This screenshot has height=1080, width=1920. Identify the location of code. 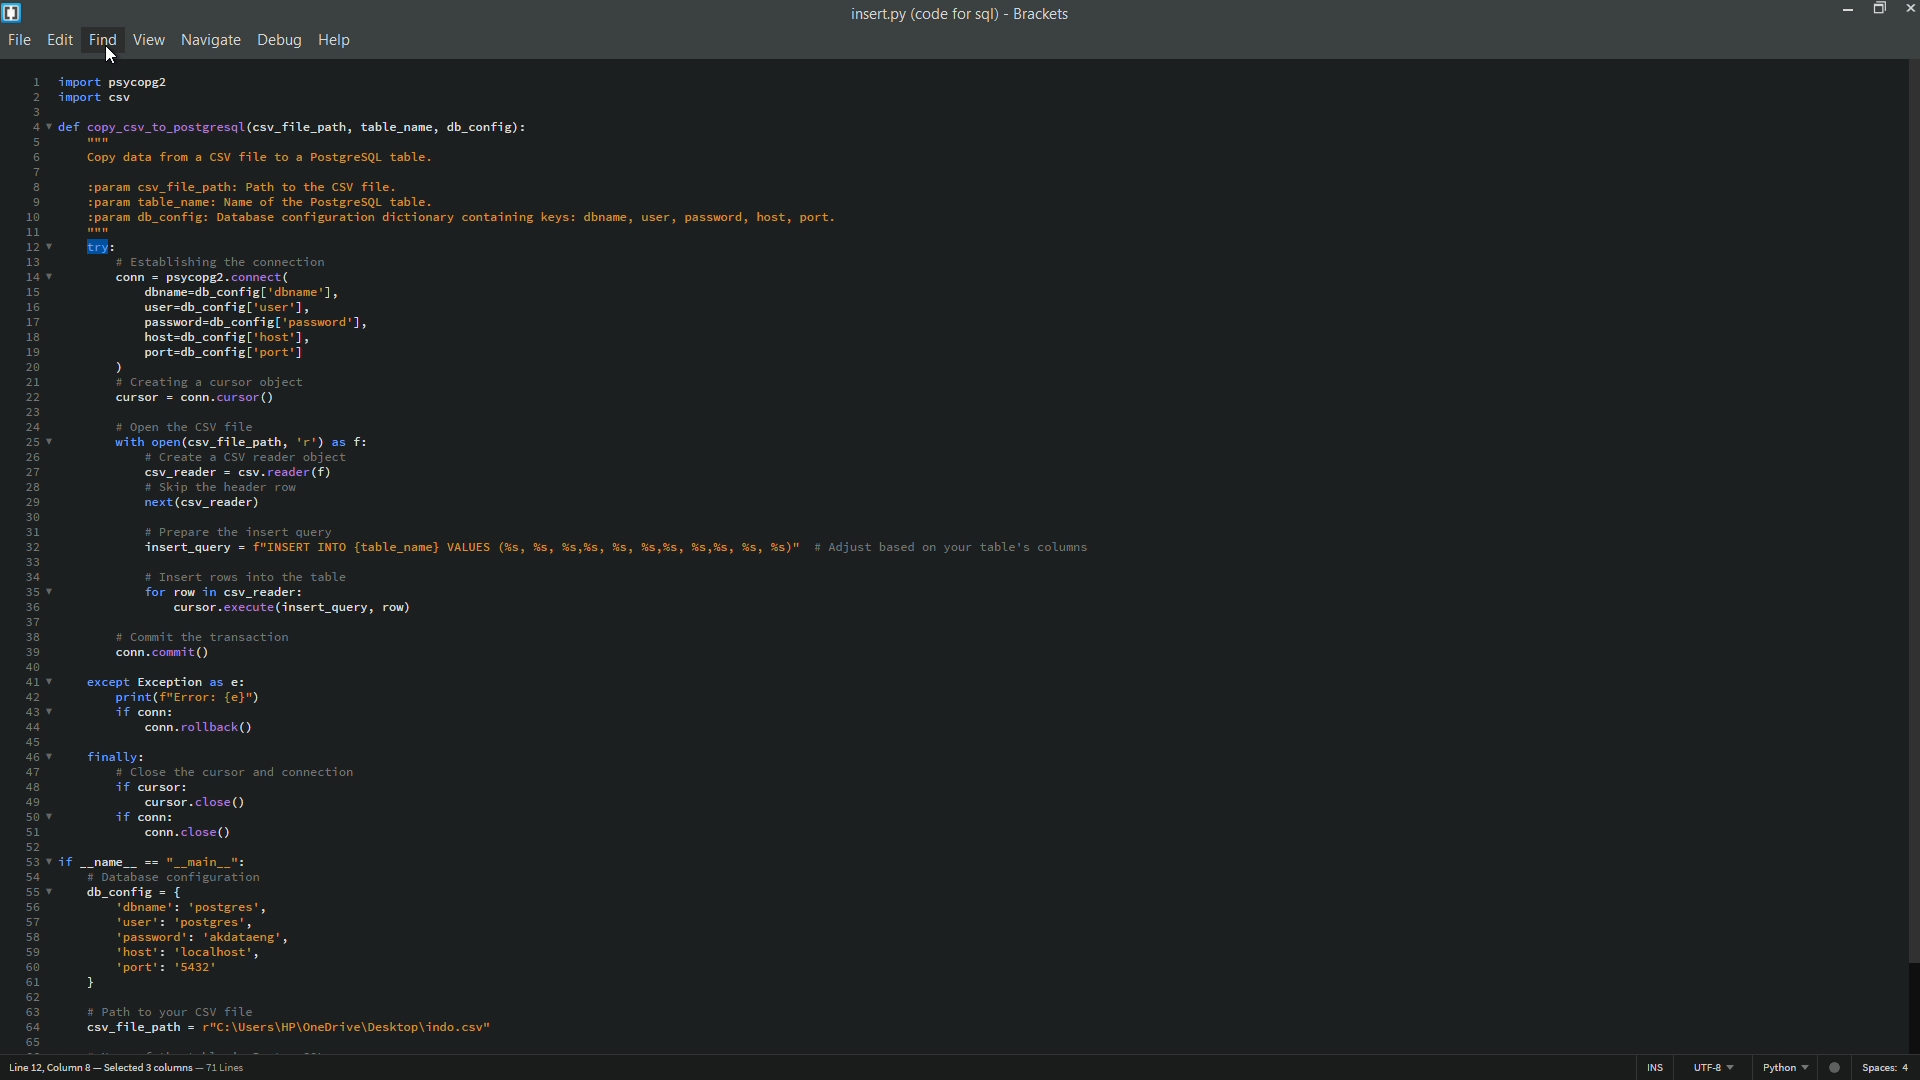
(587, 558).